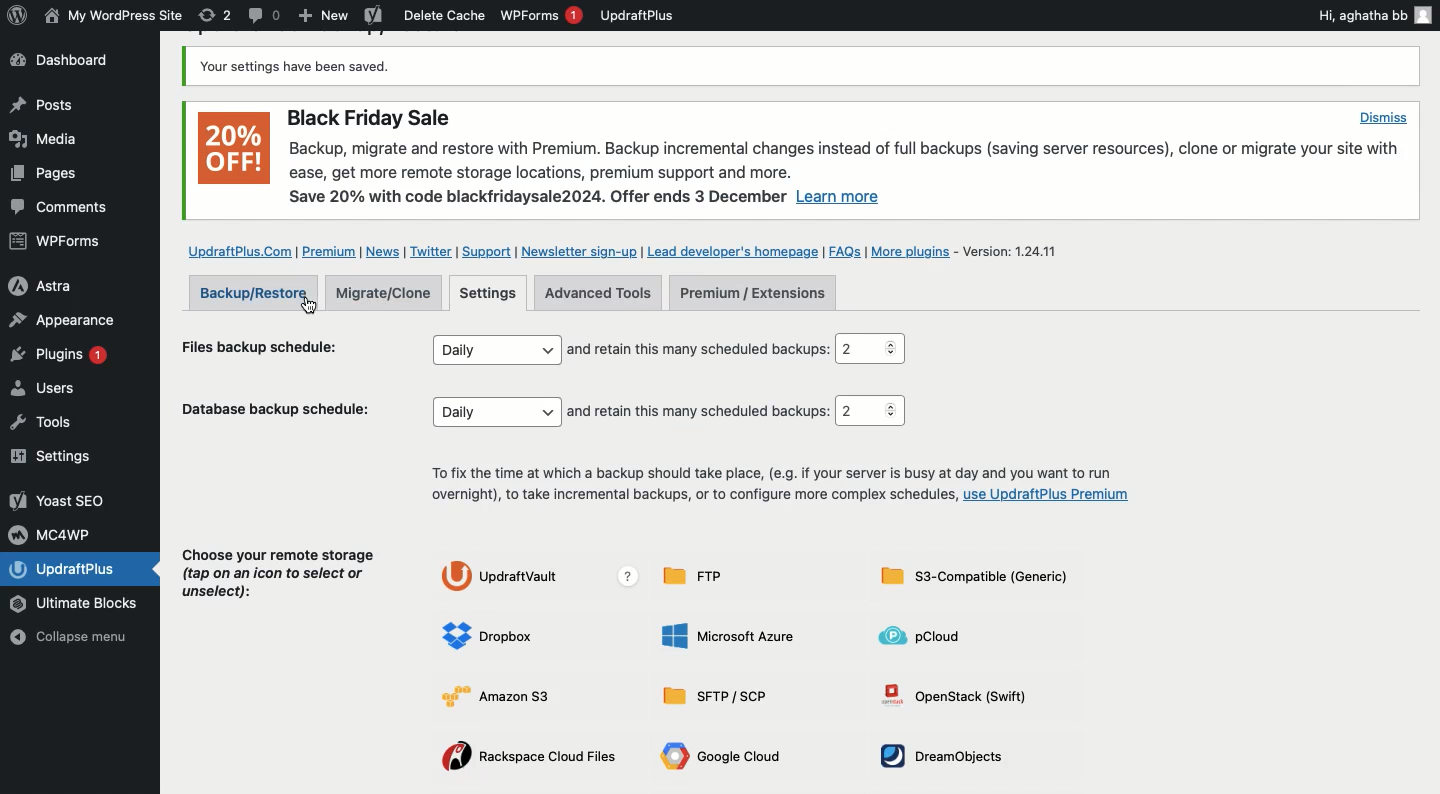  Describe the element at coordinates (83, 569) in the screenshot. I see `UpdraftPlus` at that location.